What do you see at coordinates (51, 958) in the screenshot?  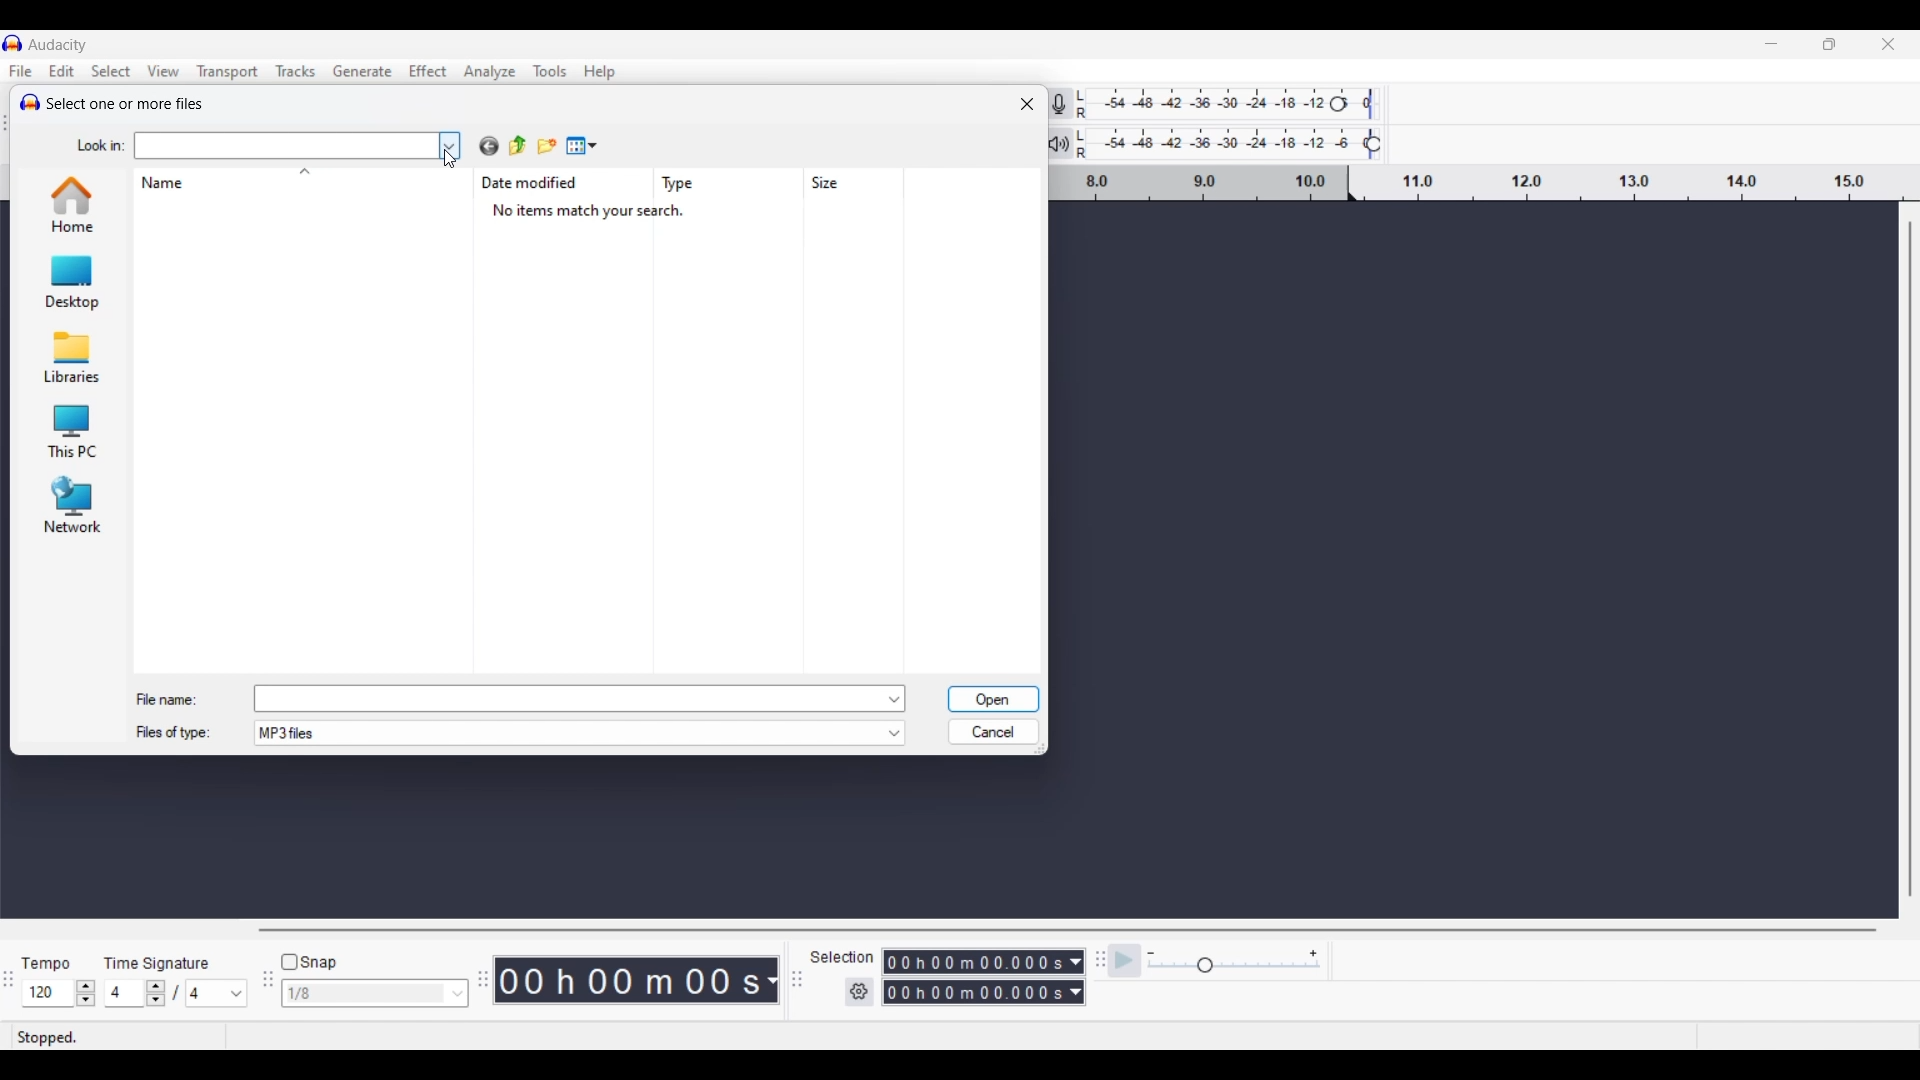 I see `Tempo` at bounding box center [51, 958].